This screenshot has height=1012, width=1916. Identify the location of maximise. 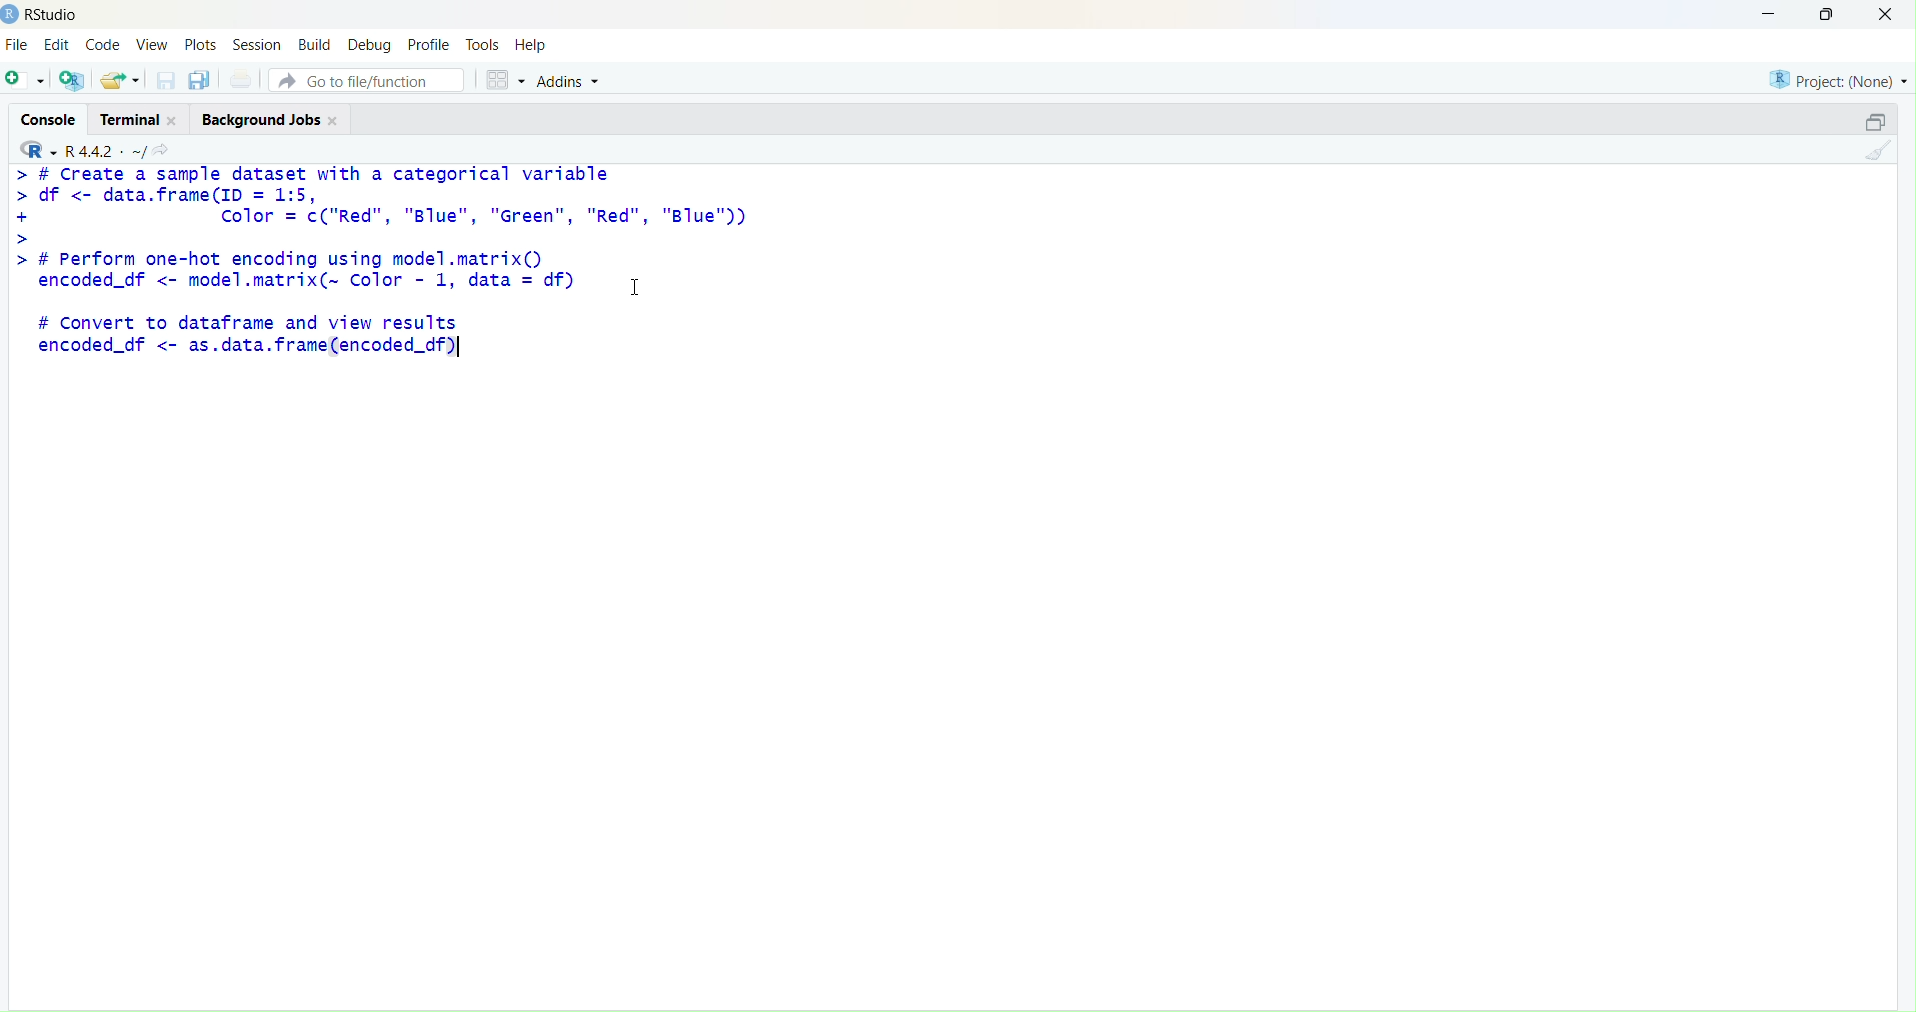
(1828, 14).